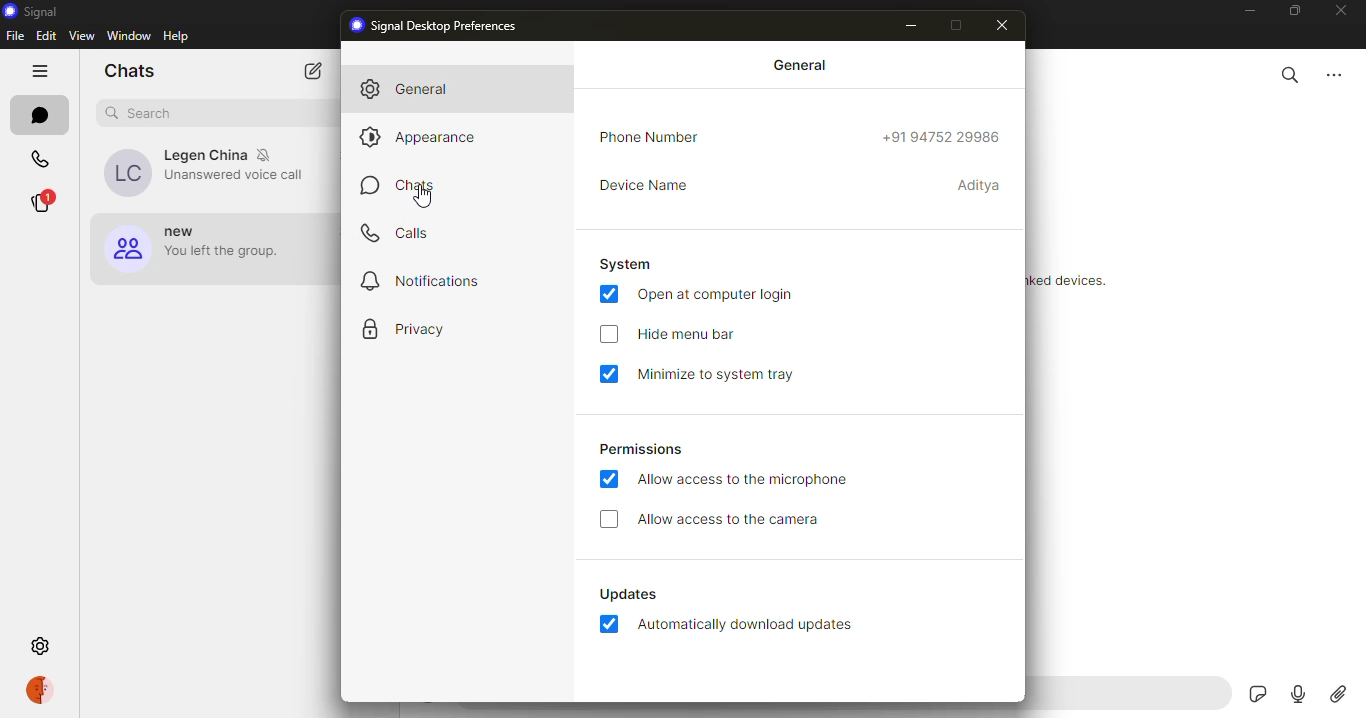 The image size is (1366, 718). Describe the element at coordinates (730, 520) in the screenshot. I see `allow camera access` at that location.